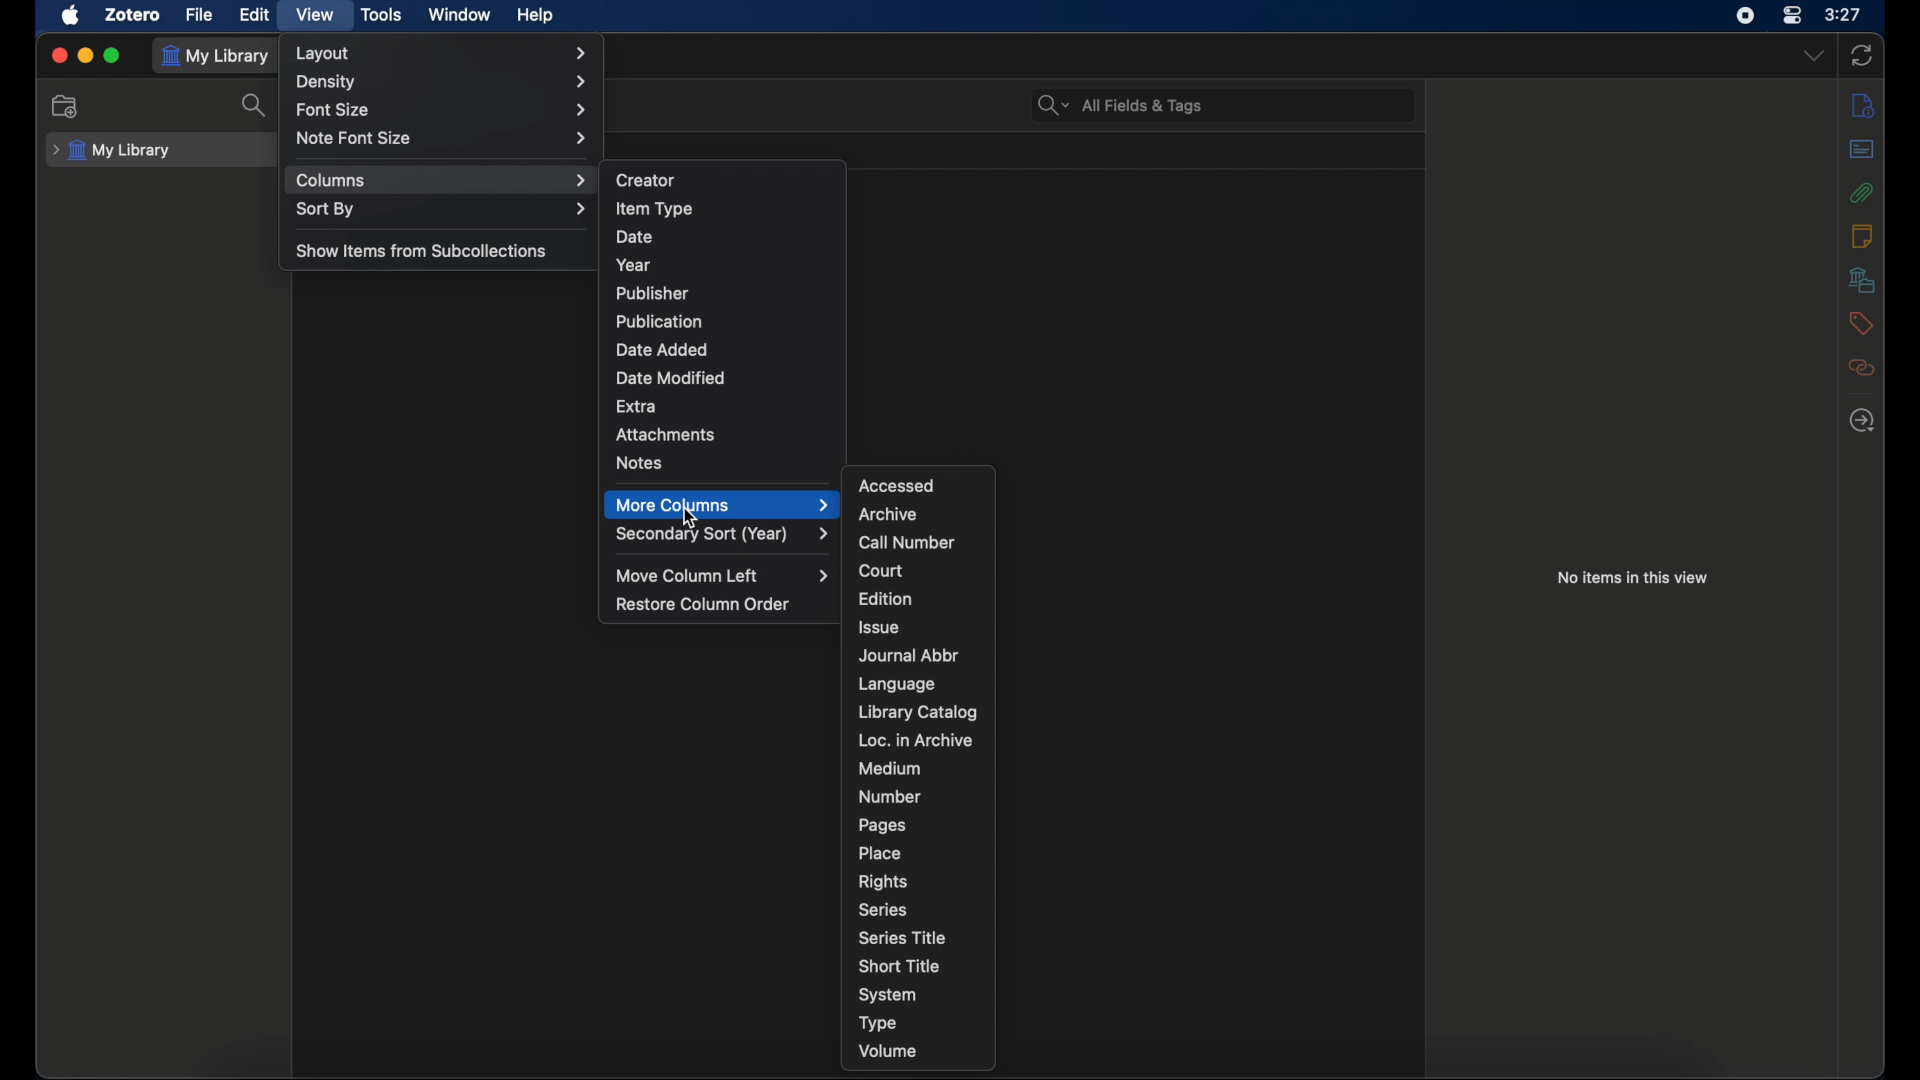  Describe the element at coordinates (907, 543) in the screenshot. I see `call number` at that location.